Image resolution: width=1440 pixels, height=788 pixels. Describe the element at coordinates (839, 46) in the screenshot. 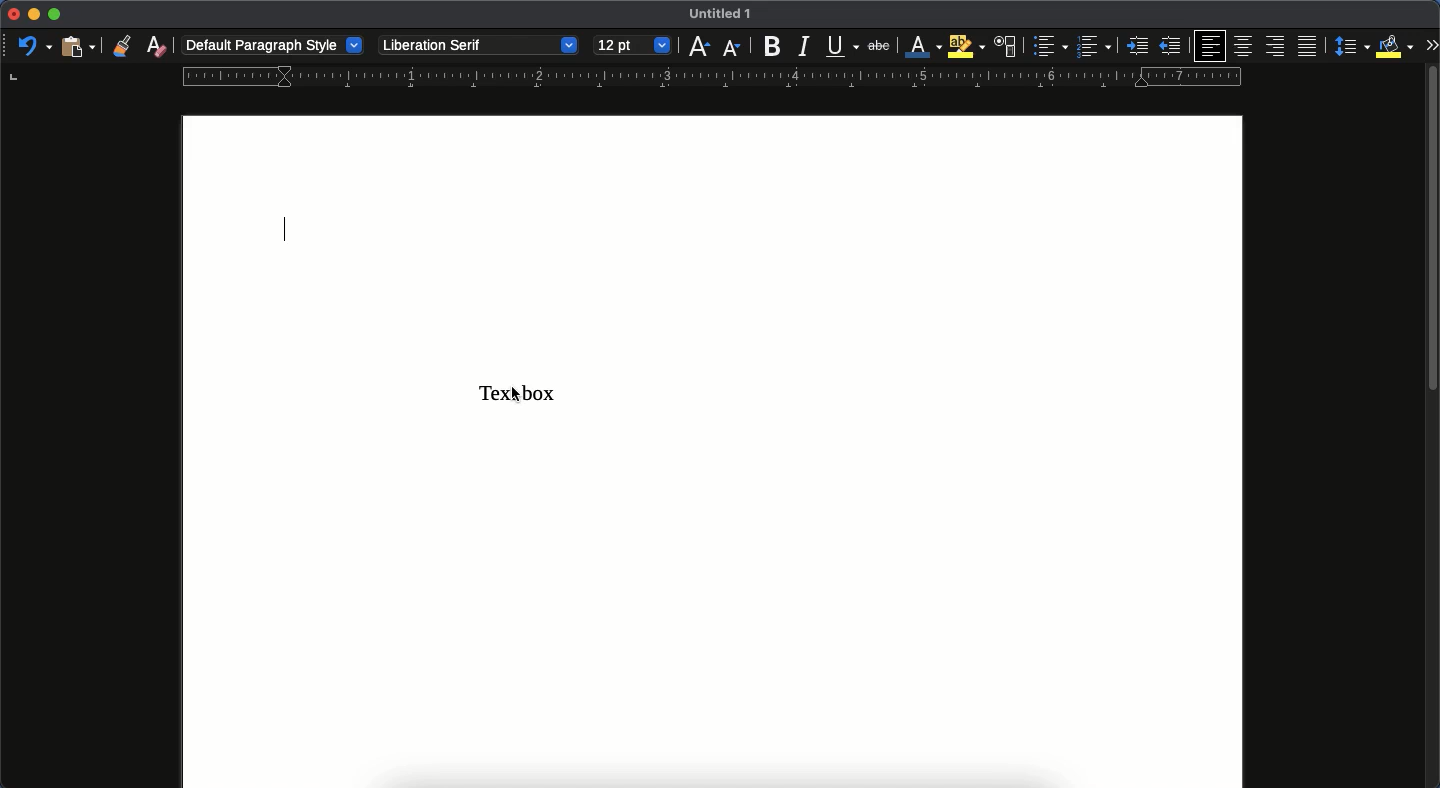

I see `underline` at that location.